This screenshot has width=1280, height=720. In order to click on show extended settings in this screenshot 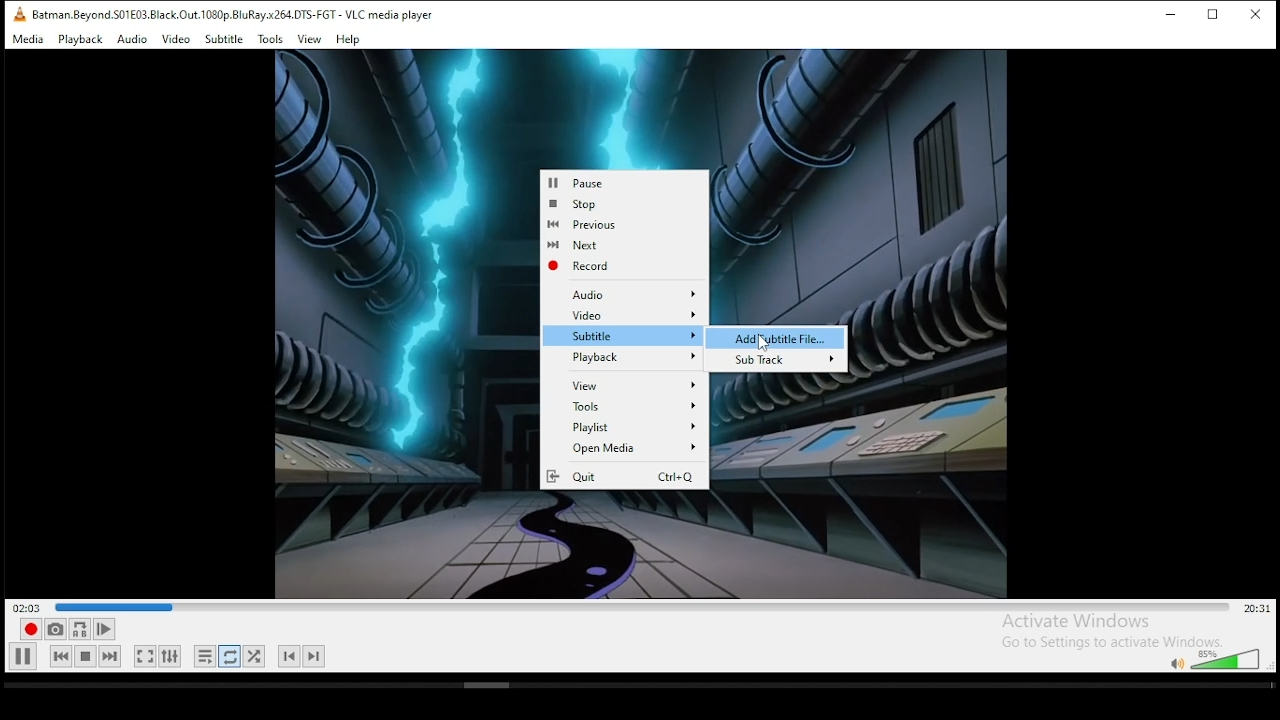, I will do `click(170, 656)`.